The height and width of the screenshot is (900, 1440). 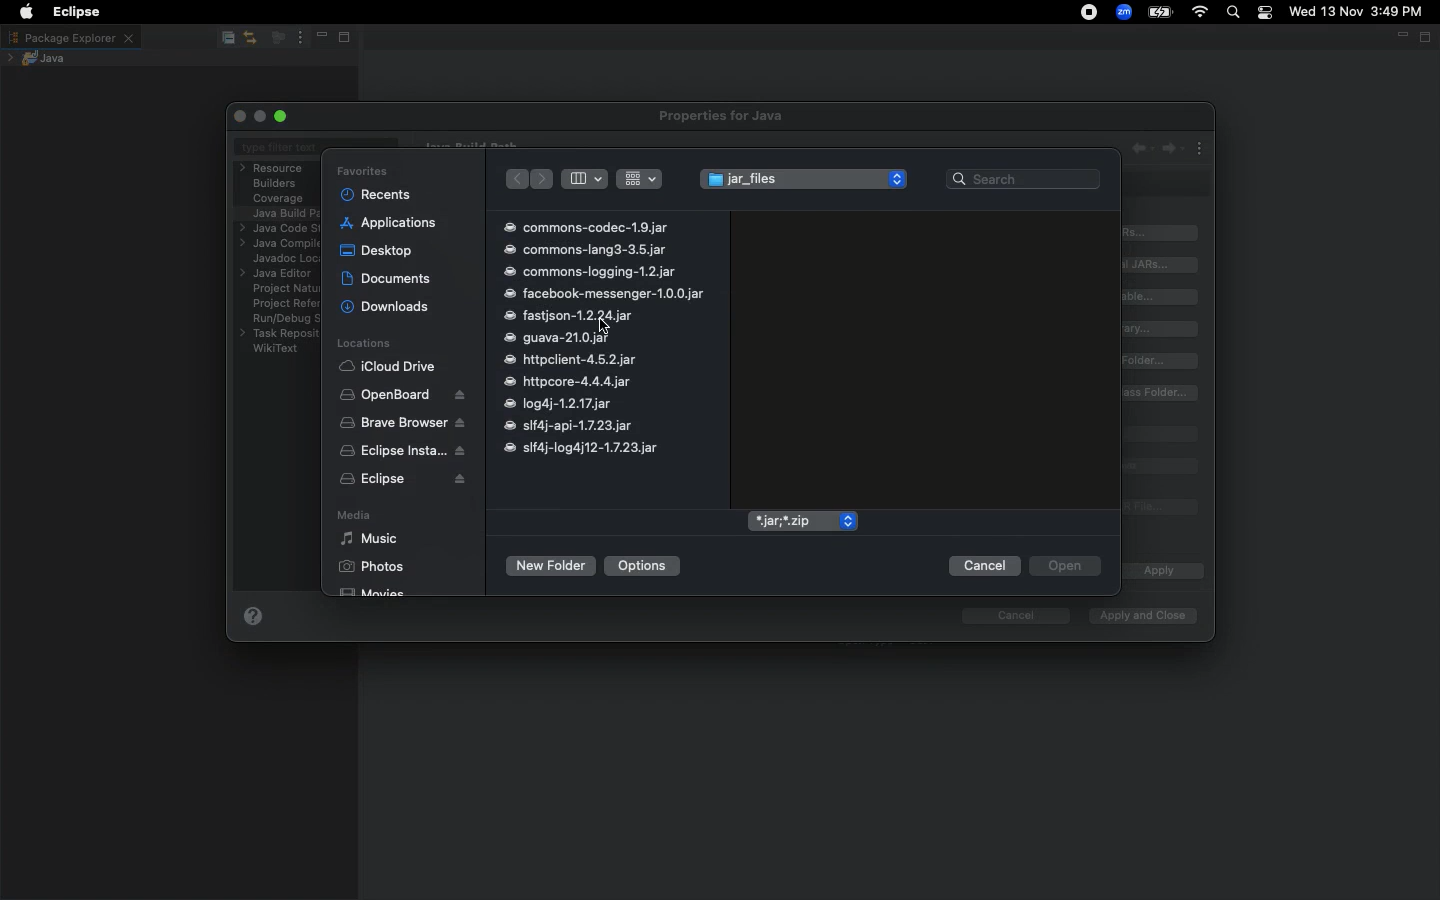 What do you see at coordinates (388, 367) in the screenshot?
I see `iCloud Drive` at bounding box center [388, 367].